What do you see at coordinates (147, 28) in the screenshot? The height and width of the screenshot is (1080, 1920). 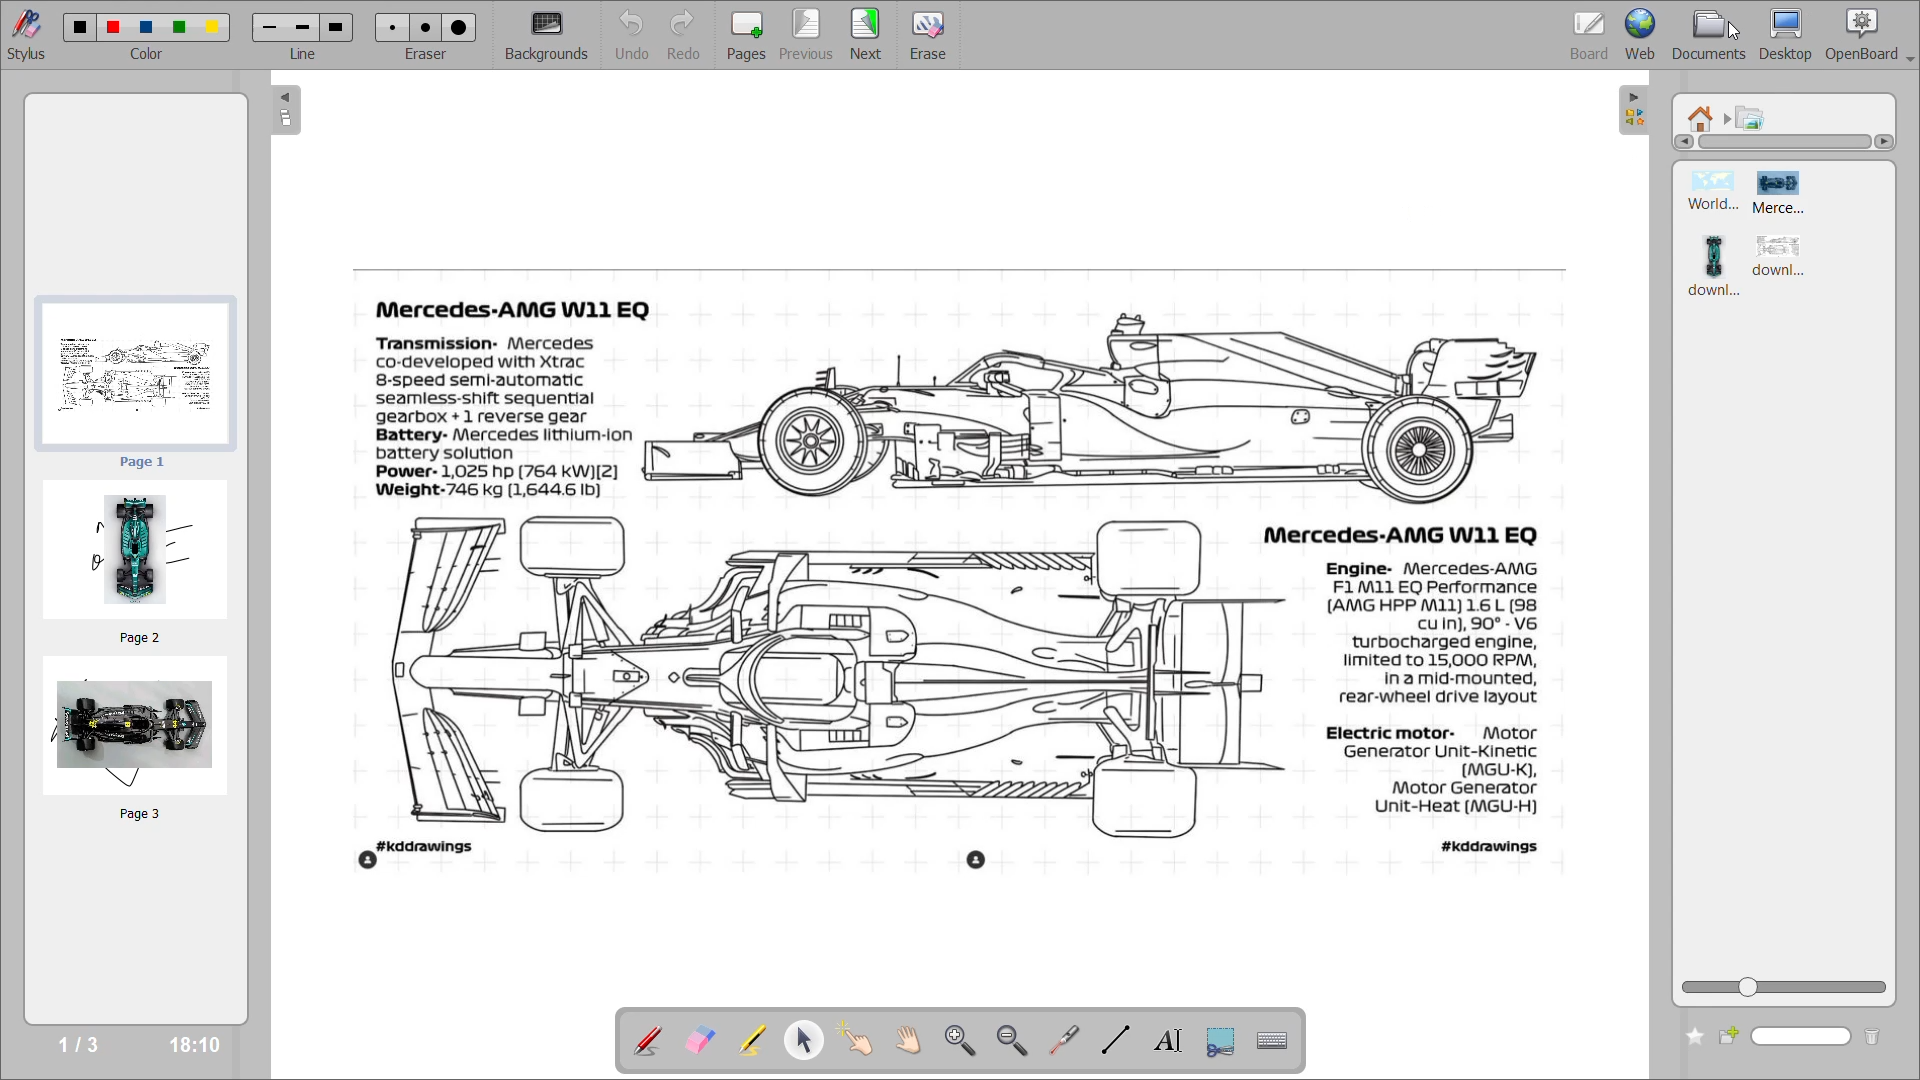 I see `color3` at bounding box center [147, 28].